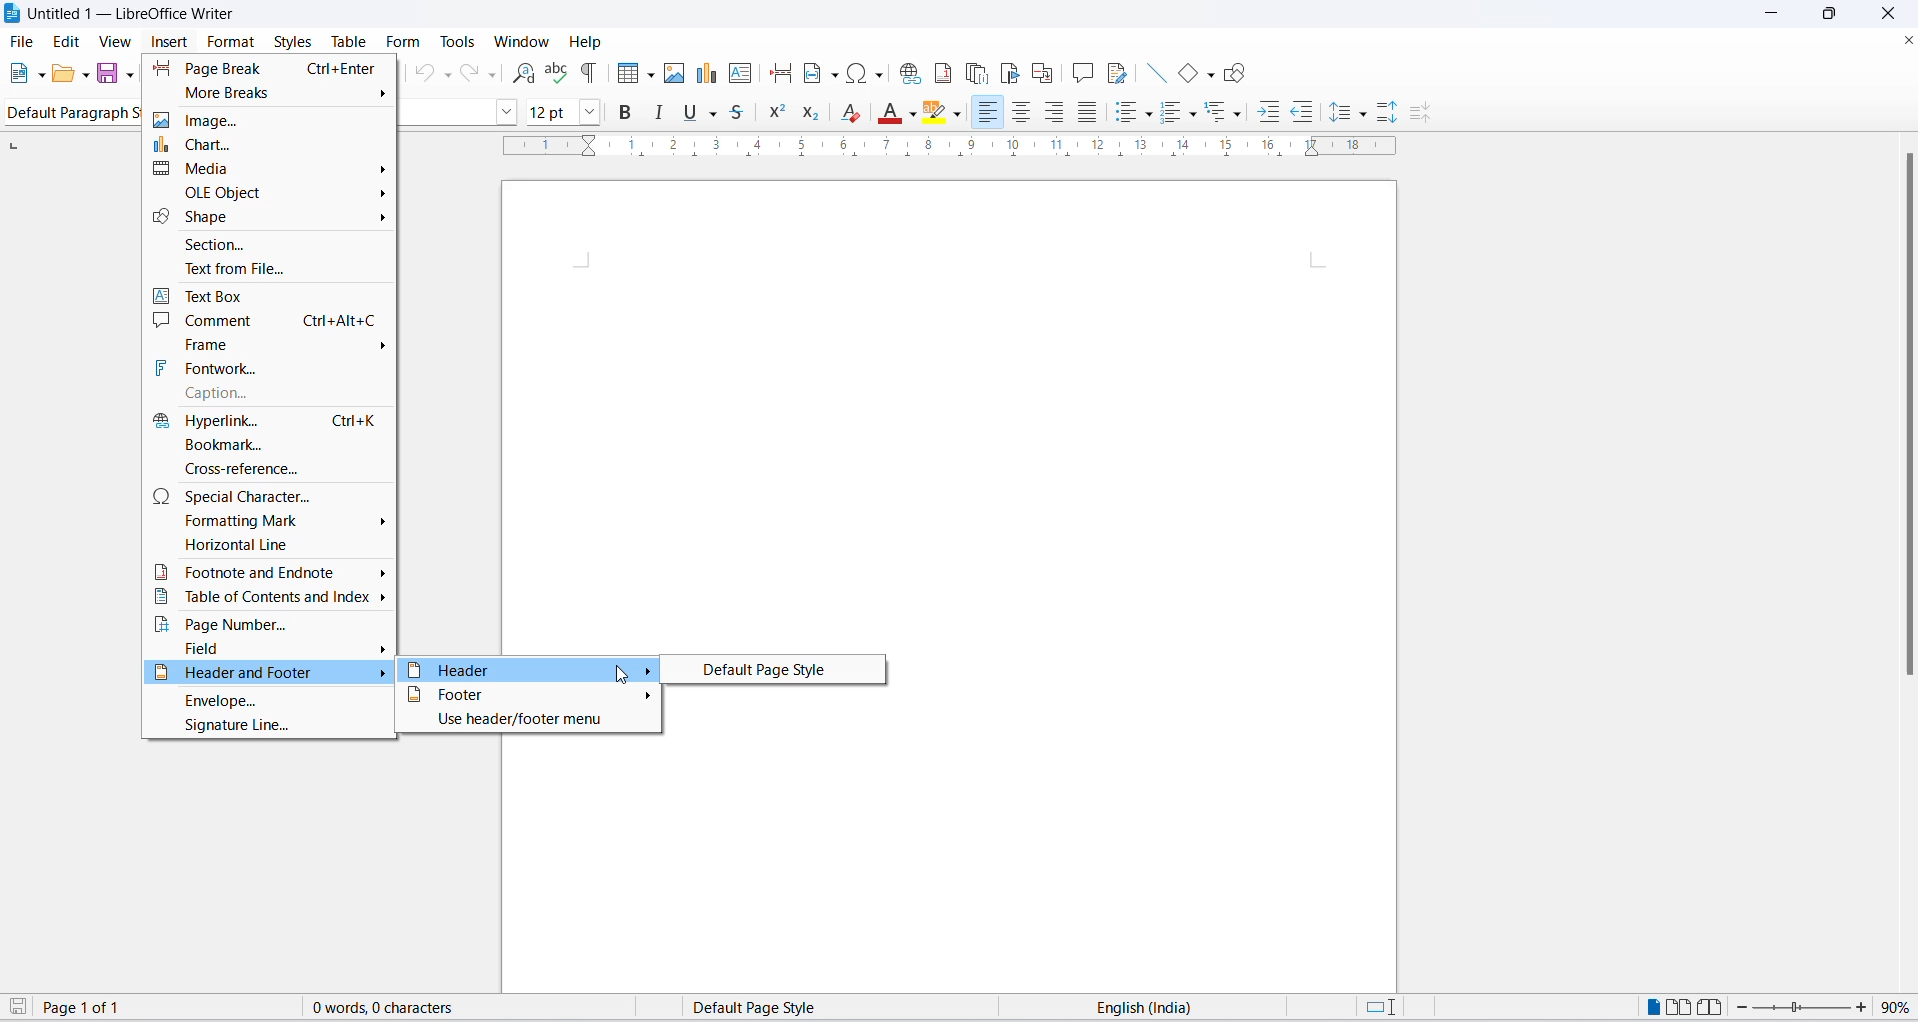  What do you see at coordinates (267, 242) in the screenshot?
I see `SECTION` at bounding box center [267, 242].